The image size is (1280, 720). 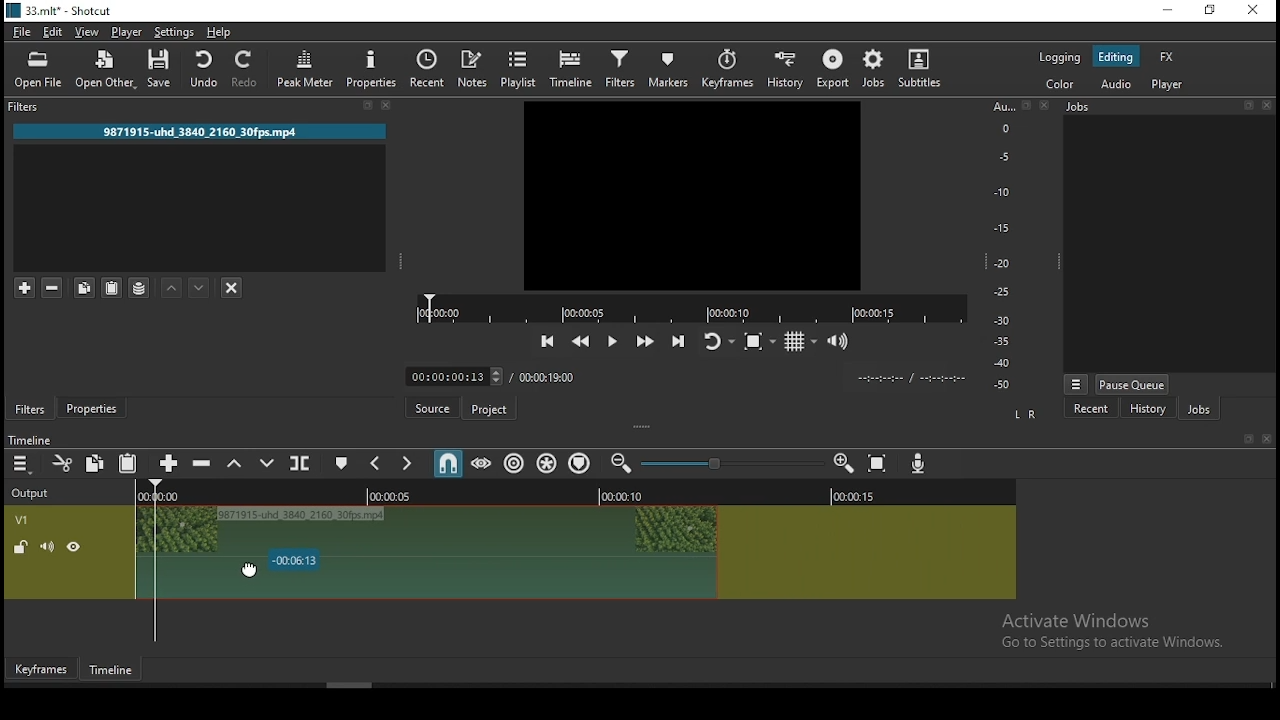 What do you see at coordinates (174, 32) in the screenshot?
I see `settings` at bounding box center [174, 32].